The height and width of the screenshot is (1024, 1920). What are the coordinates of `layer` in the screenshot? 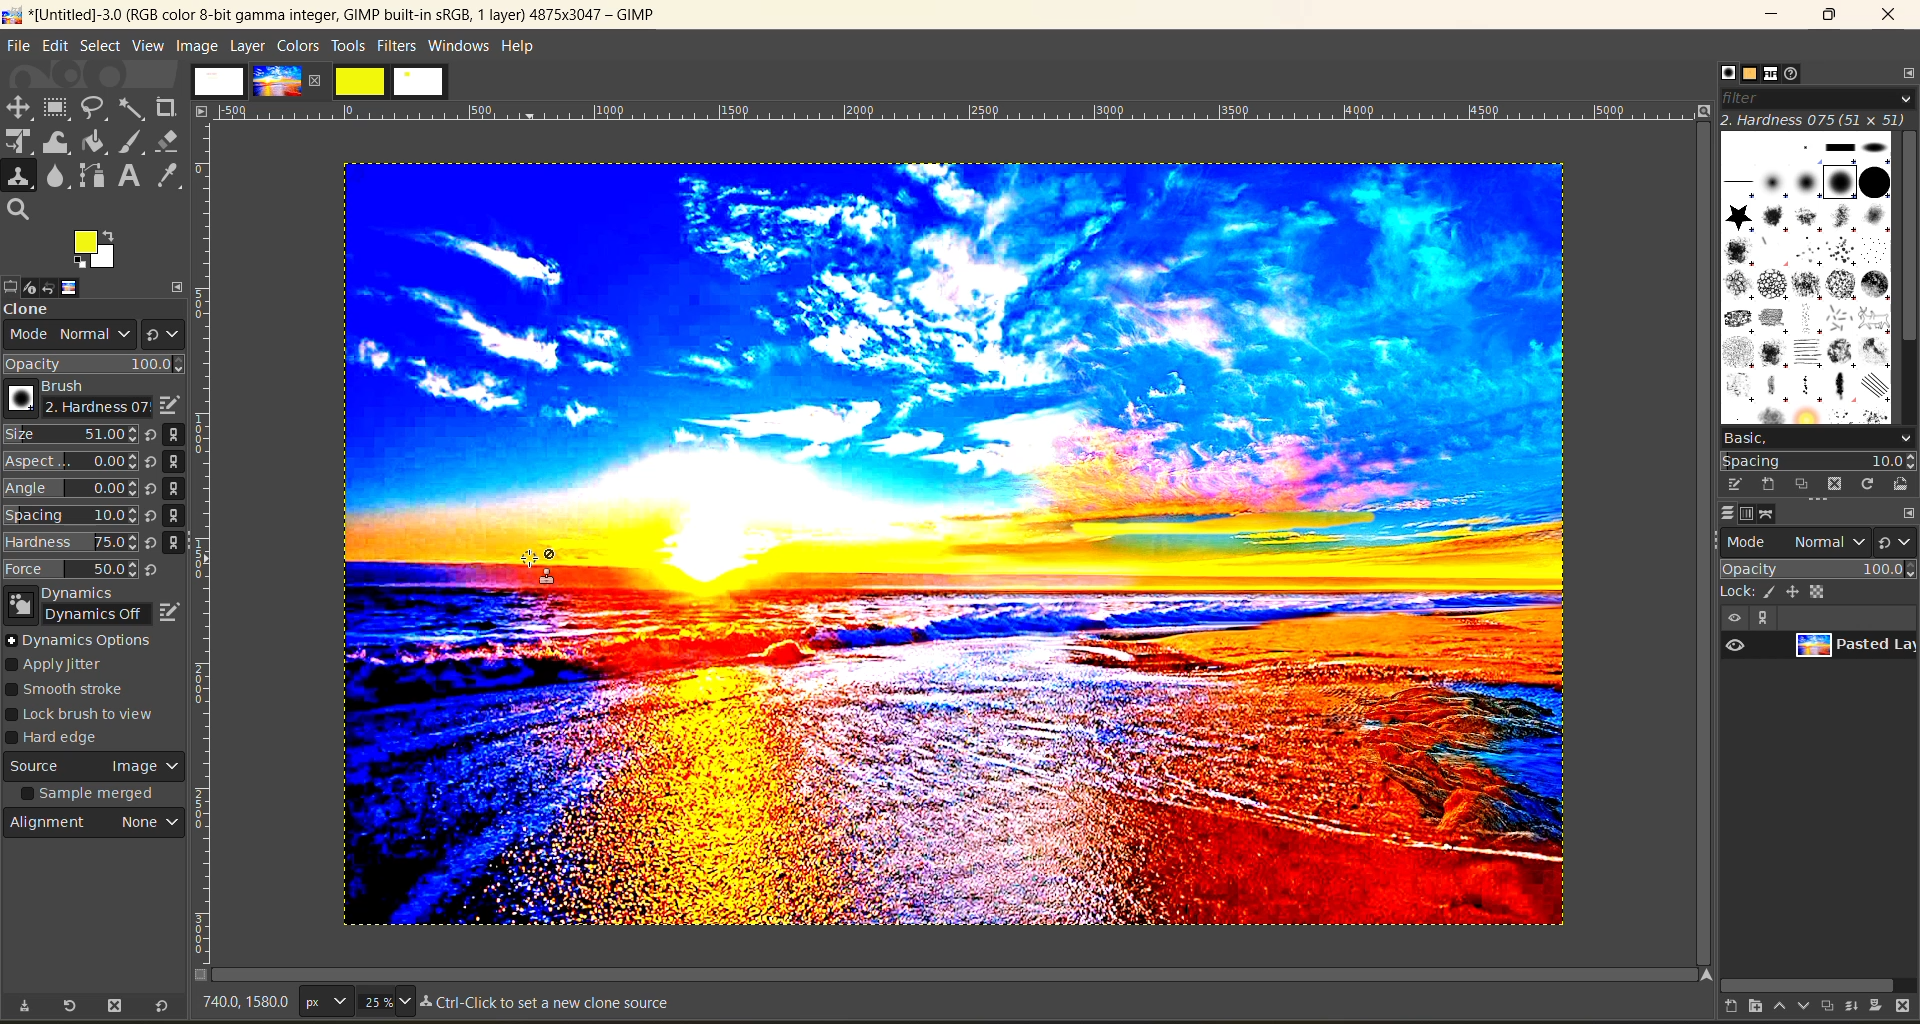 It's located at (247, 45).